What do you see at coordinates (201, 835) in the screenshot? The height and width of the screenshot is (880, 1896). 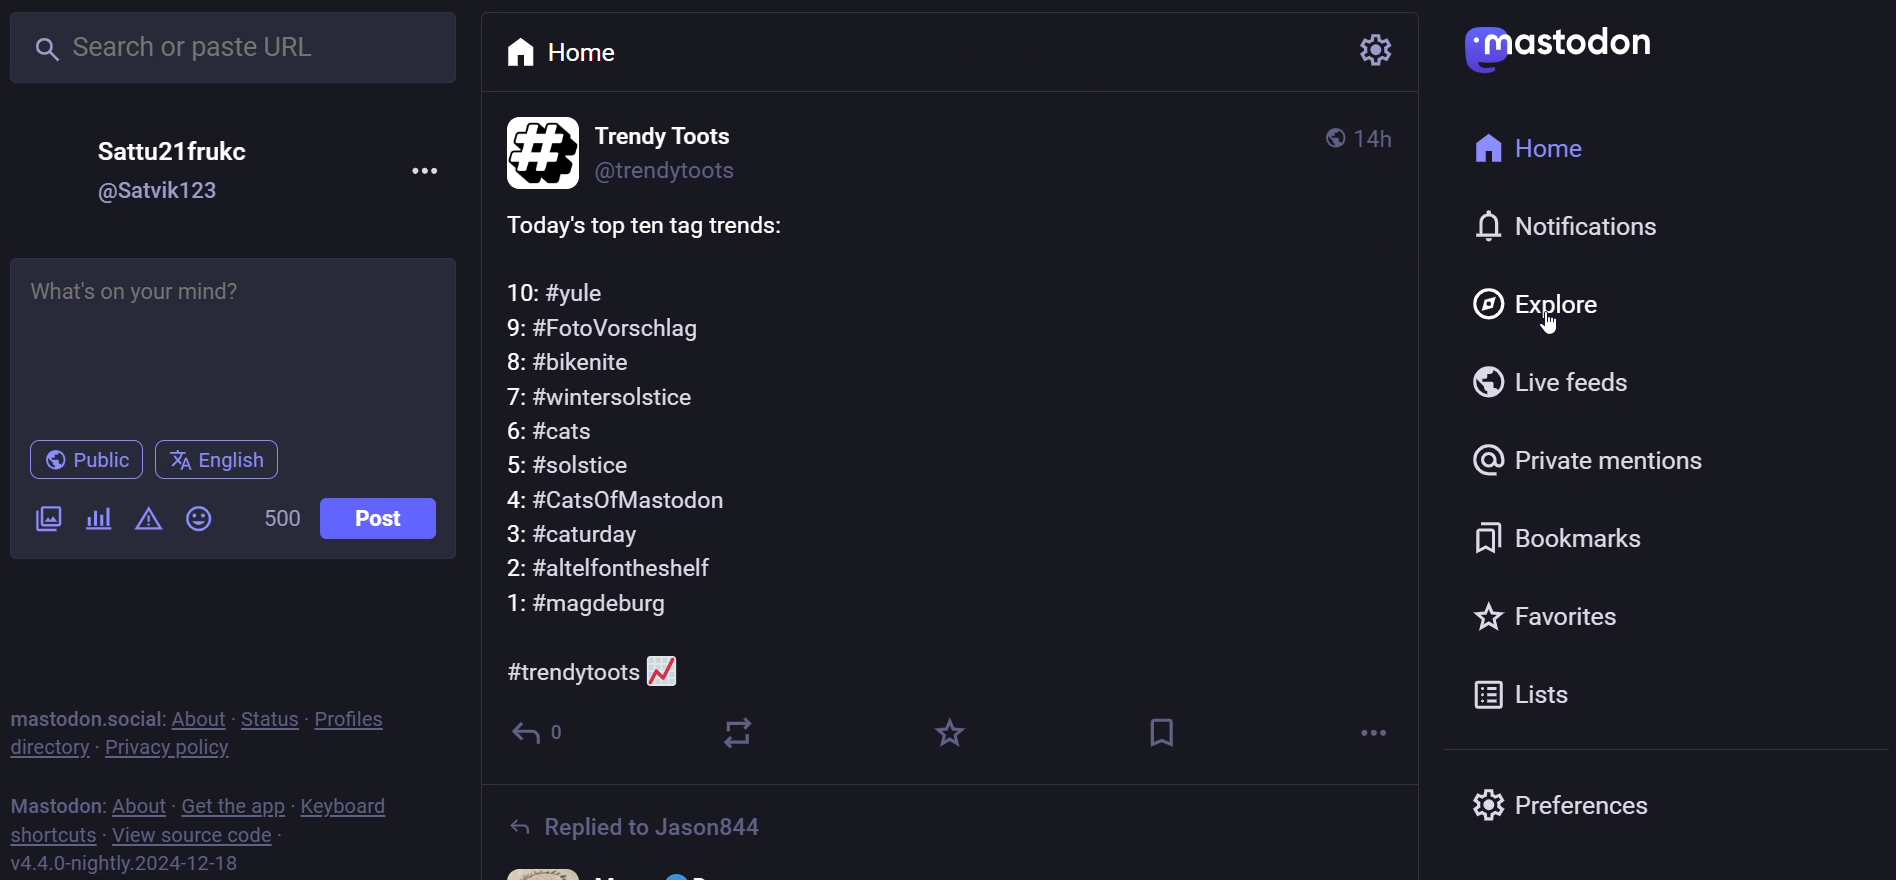 I see `view source code` at bounding box center [201, 835].